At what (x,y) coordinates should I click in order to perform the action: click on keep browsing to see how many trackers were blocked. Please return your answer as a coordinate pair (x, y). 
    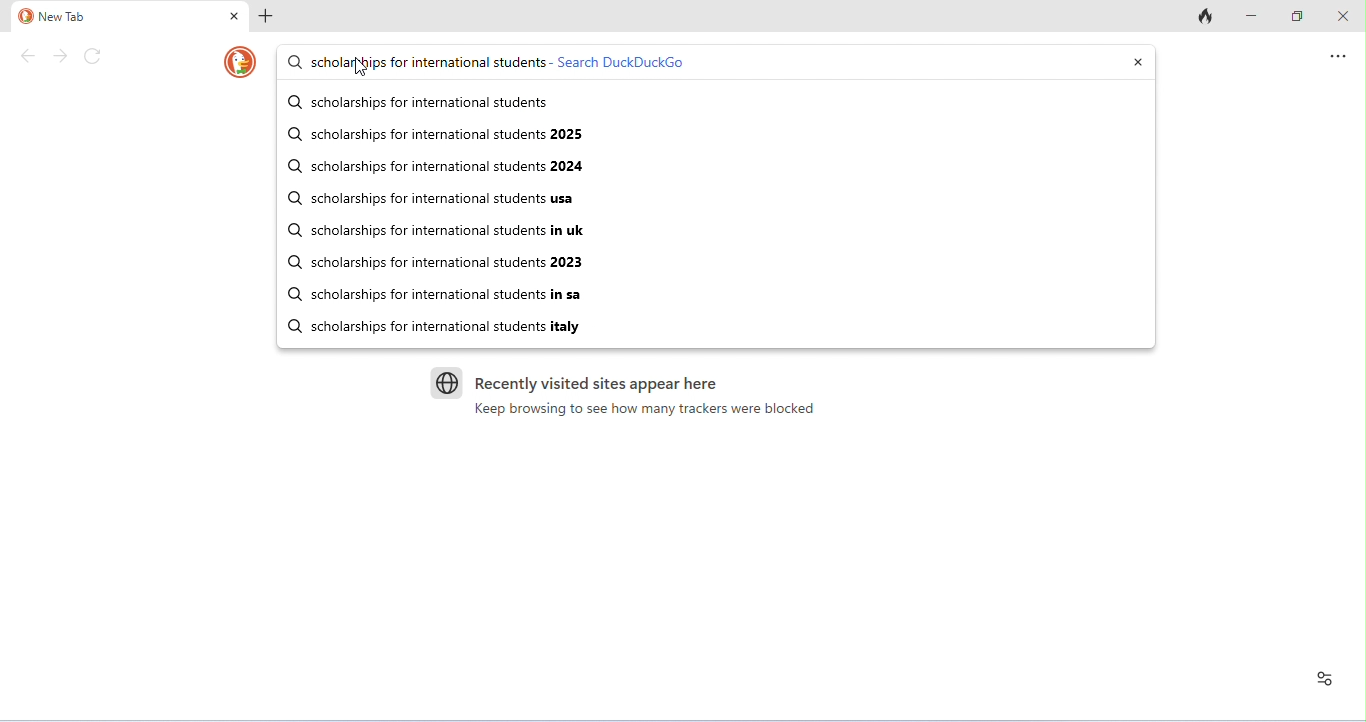
    Looking at the image, I should click on (645, 410).